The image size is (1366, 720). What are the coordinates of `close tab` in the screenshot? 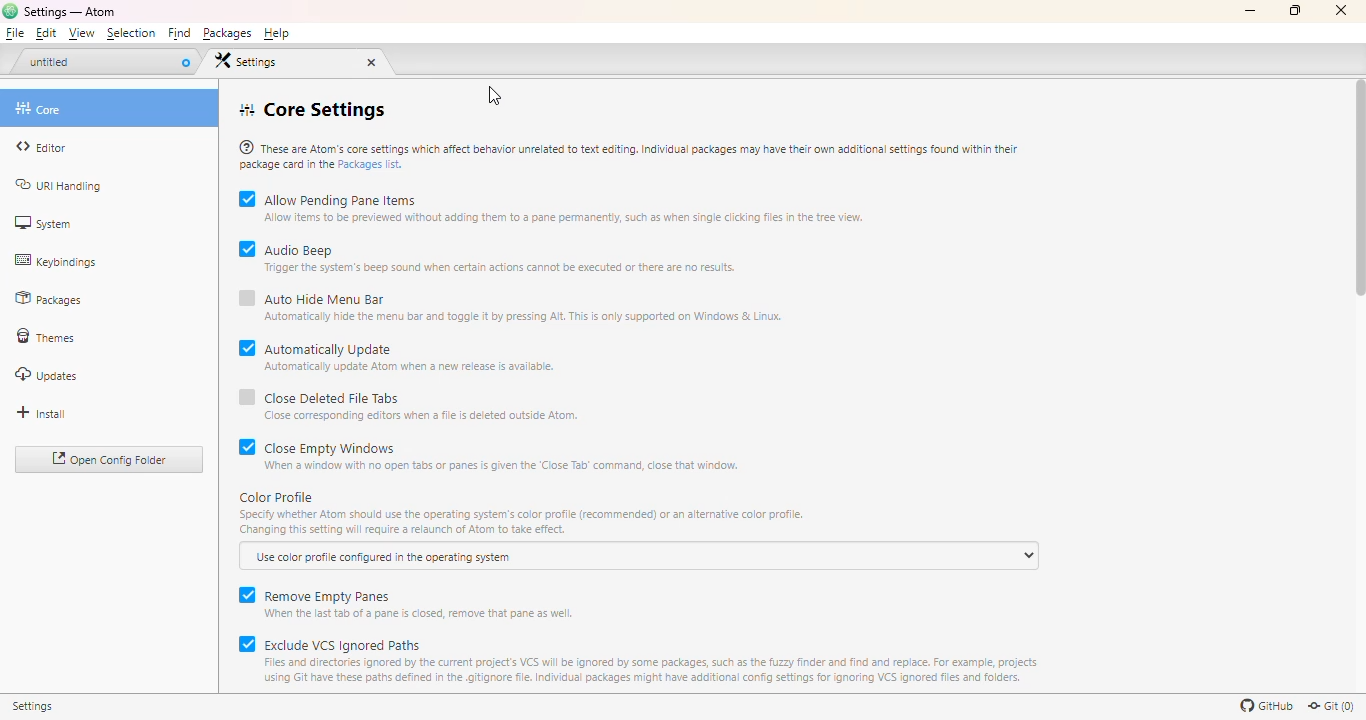 It's located at (185, 62).